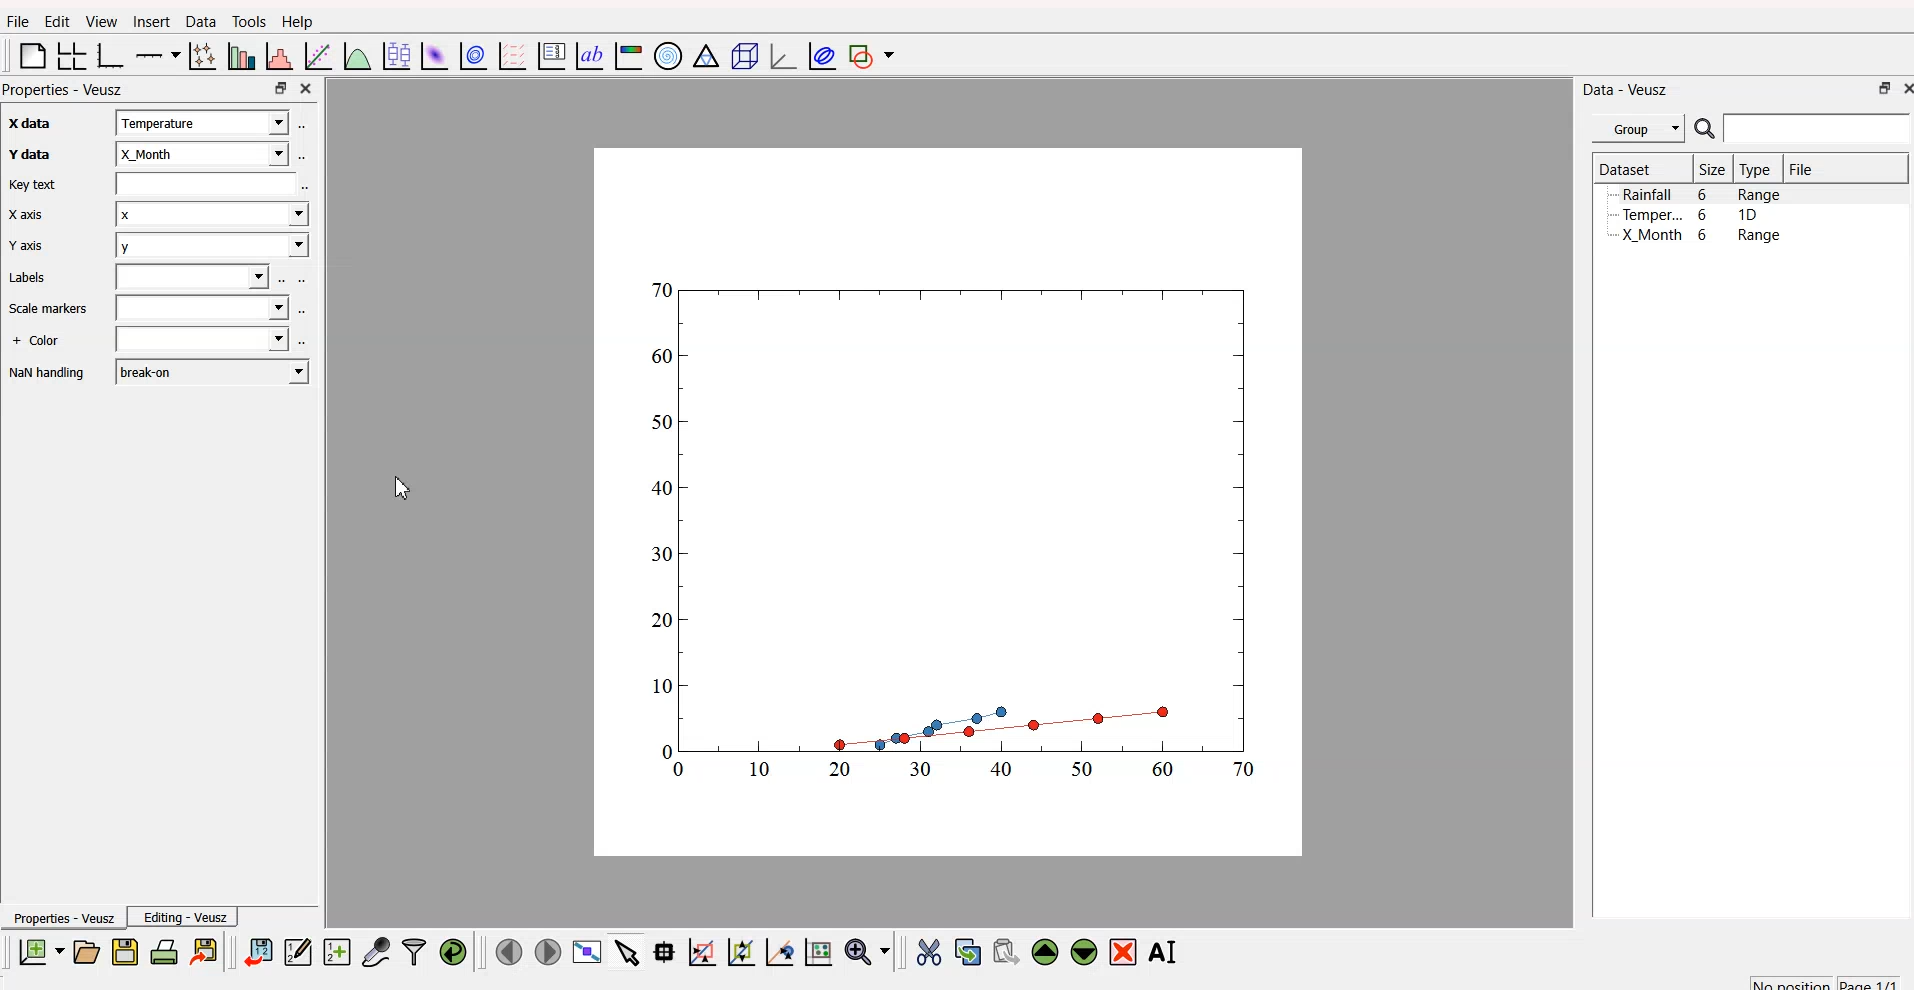 This screenshot has width=1914, height=990. I want to click on search icon, so click(1704, 129).